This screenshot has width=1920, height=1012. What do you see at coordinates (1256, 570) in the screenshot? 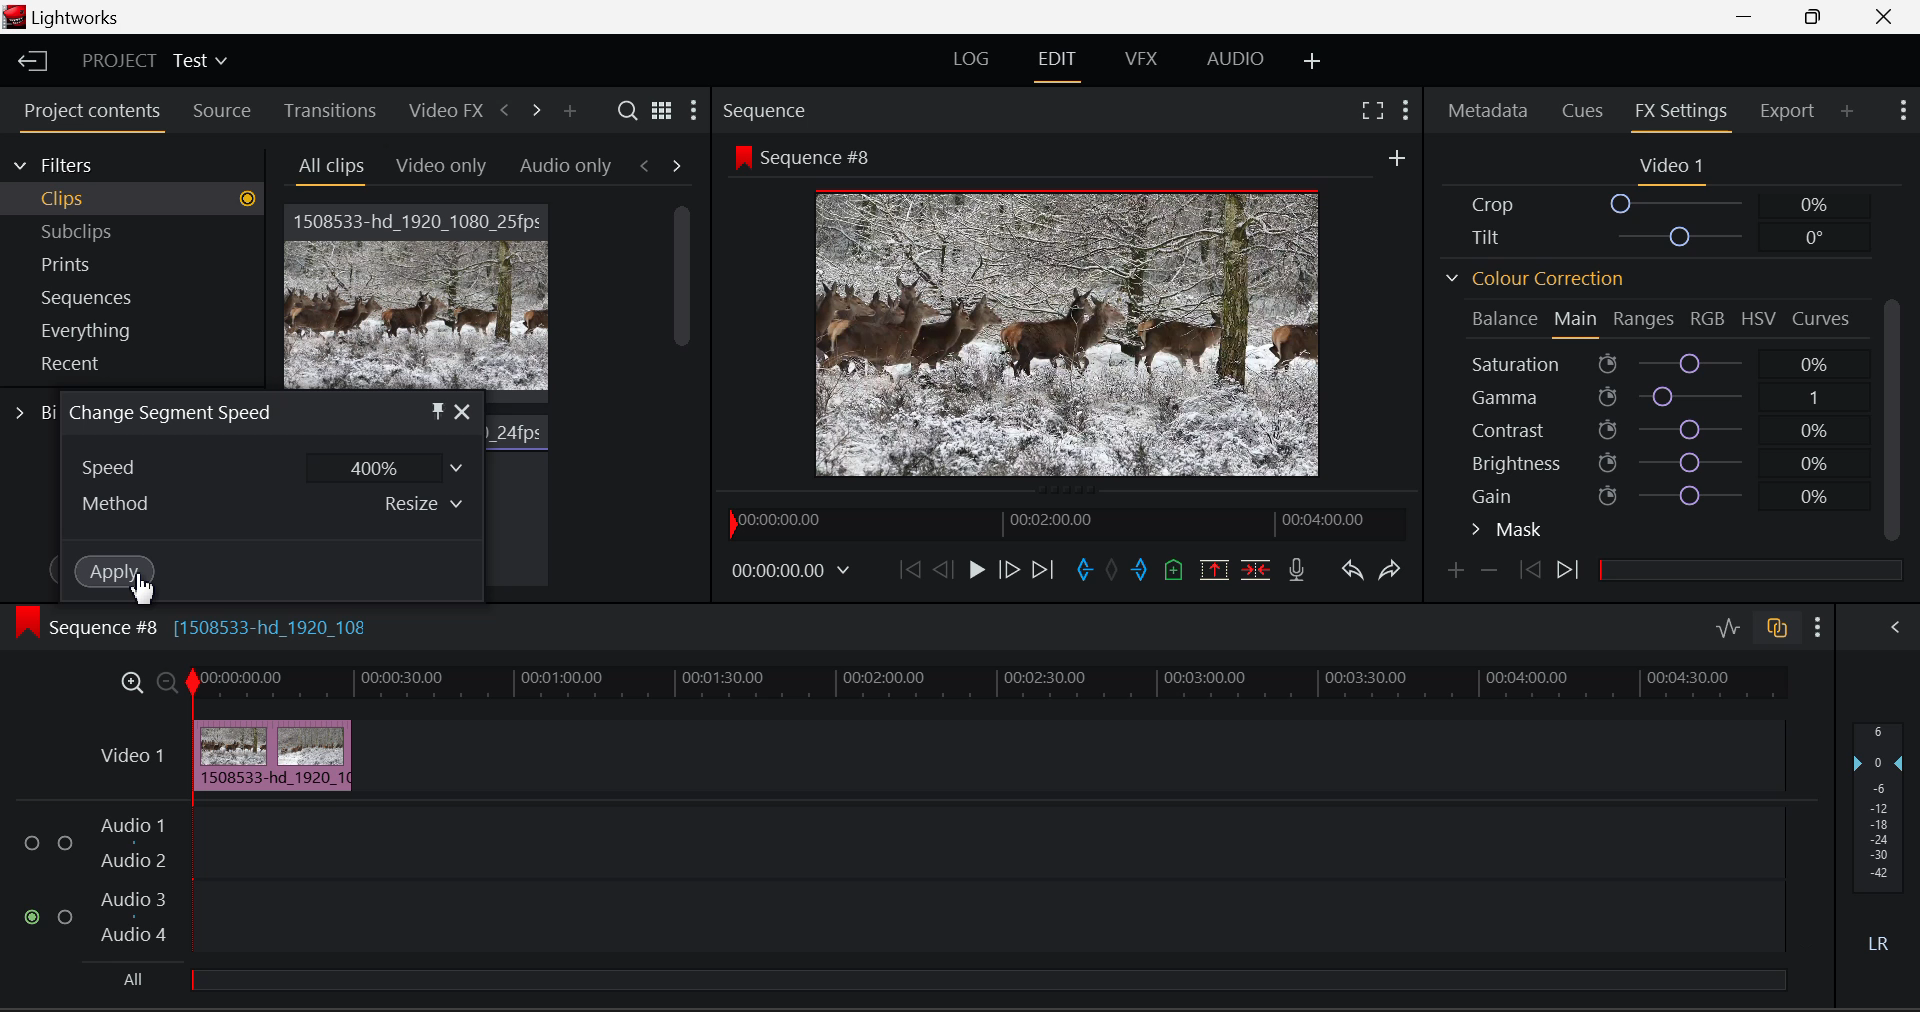
I see `Delete/Cut` at bounding box center [1256, 570].